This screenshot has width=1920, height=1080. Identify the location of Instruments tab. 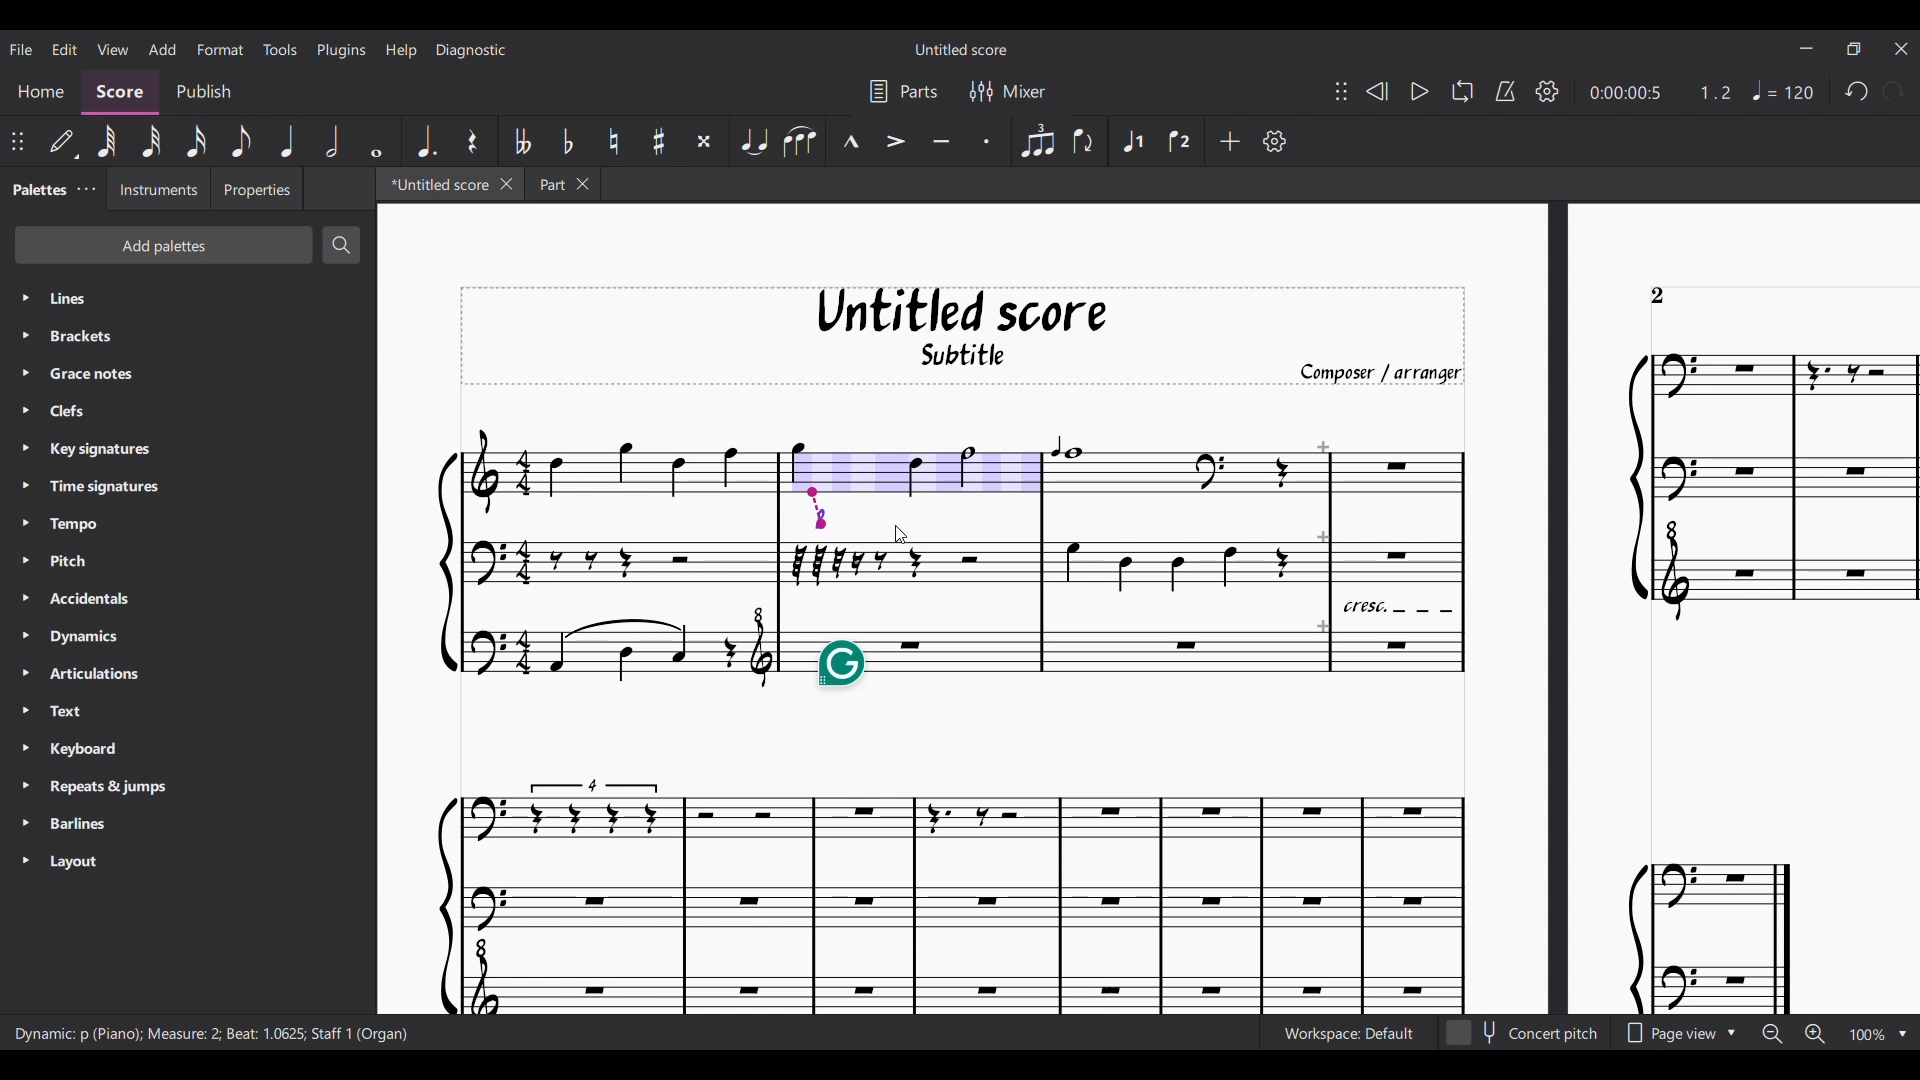
(159, 188).